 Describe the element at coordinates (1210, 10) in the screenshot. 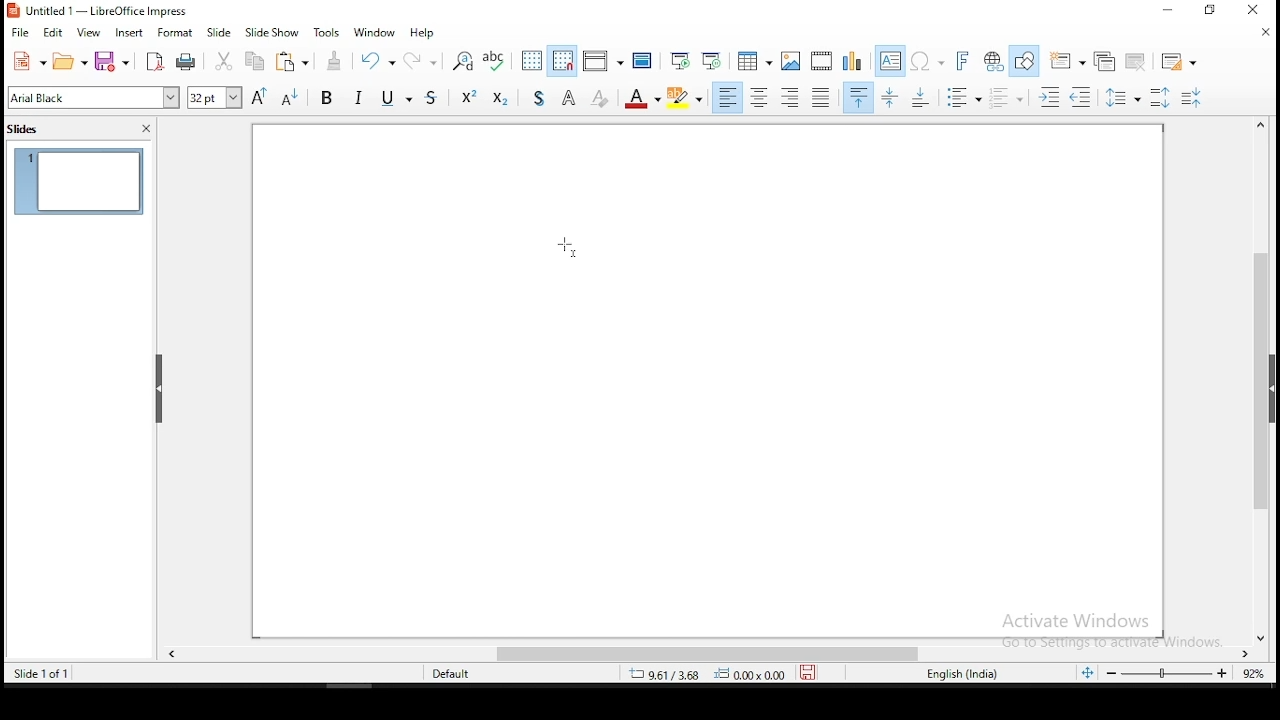

I see `restore` at that location.